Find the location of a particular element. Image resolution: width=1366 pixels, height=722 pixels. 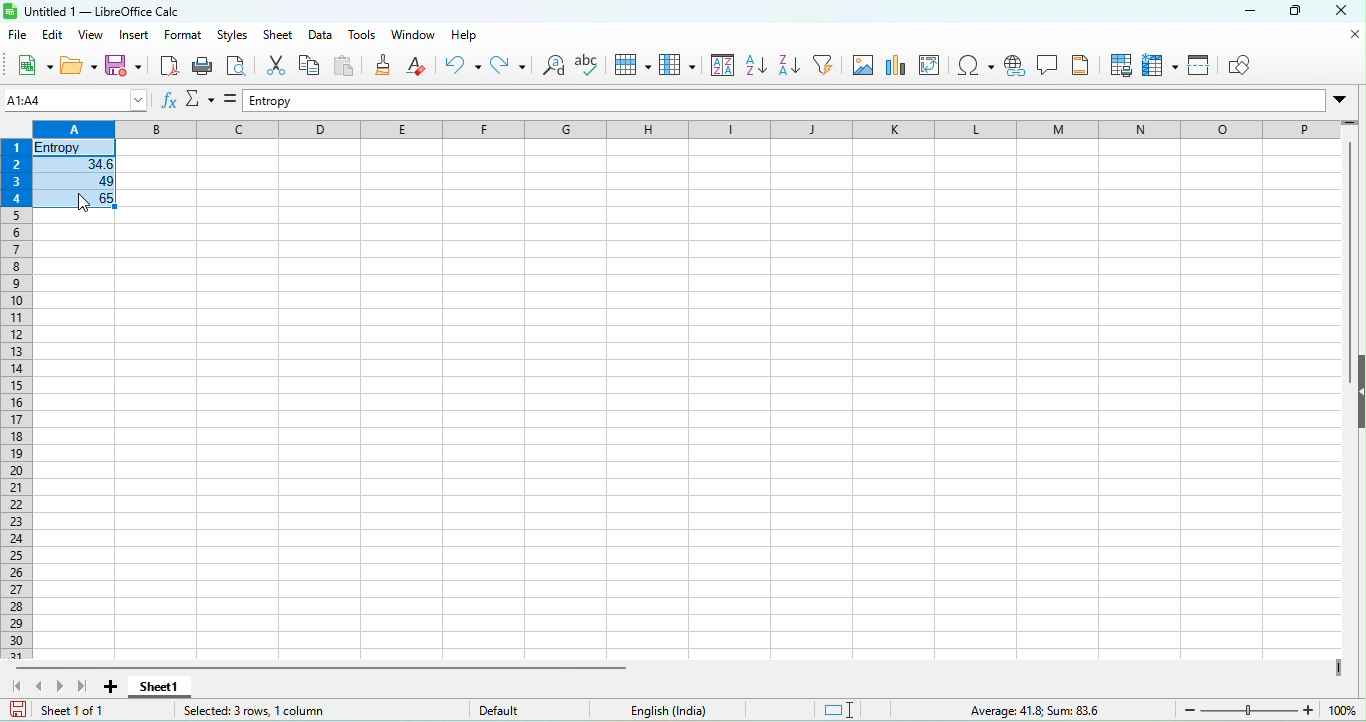

drag to view more columns is located at coordinates (1339, 667).